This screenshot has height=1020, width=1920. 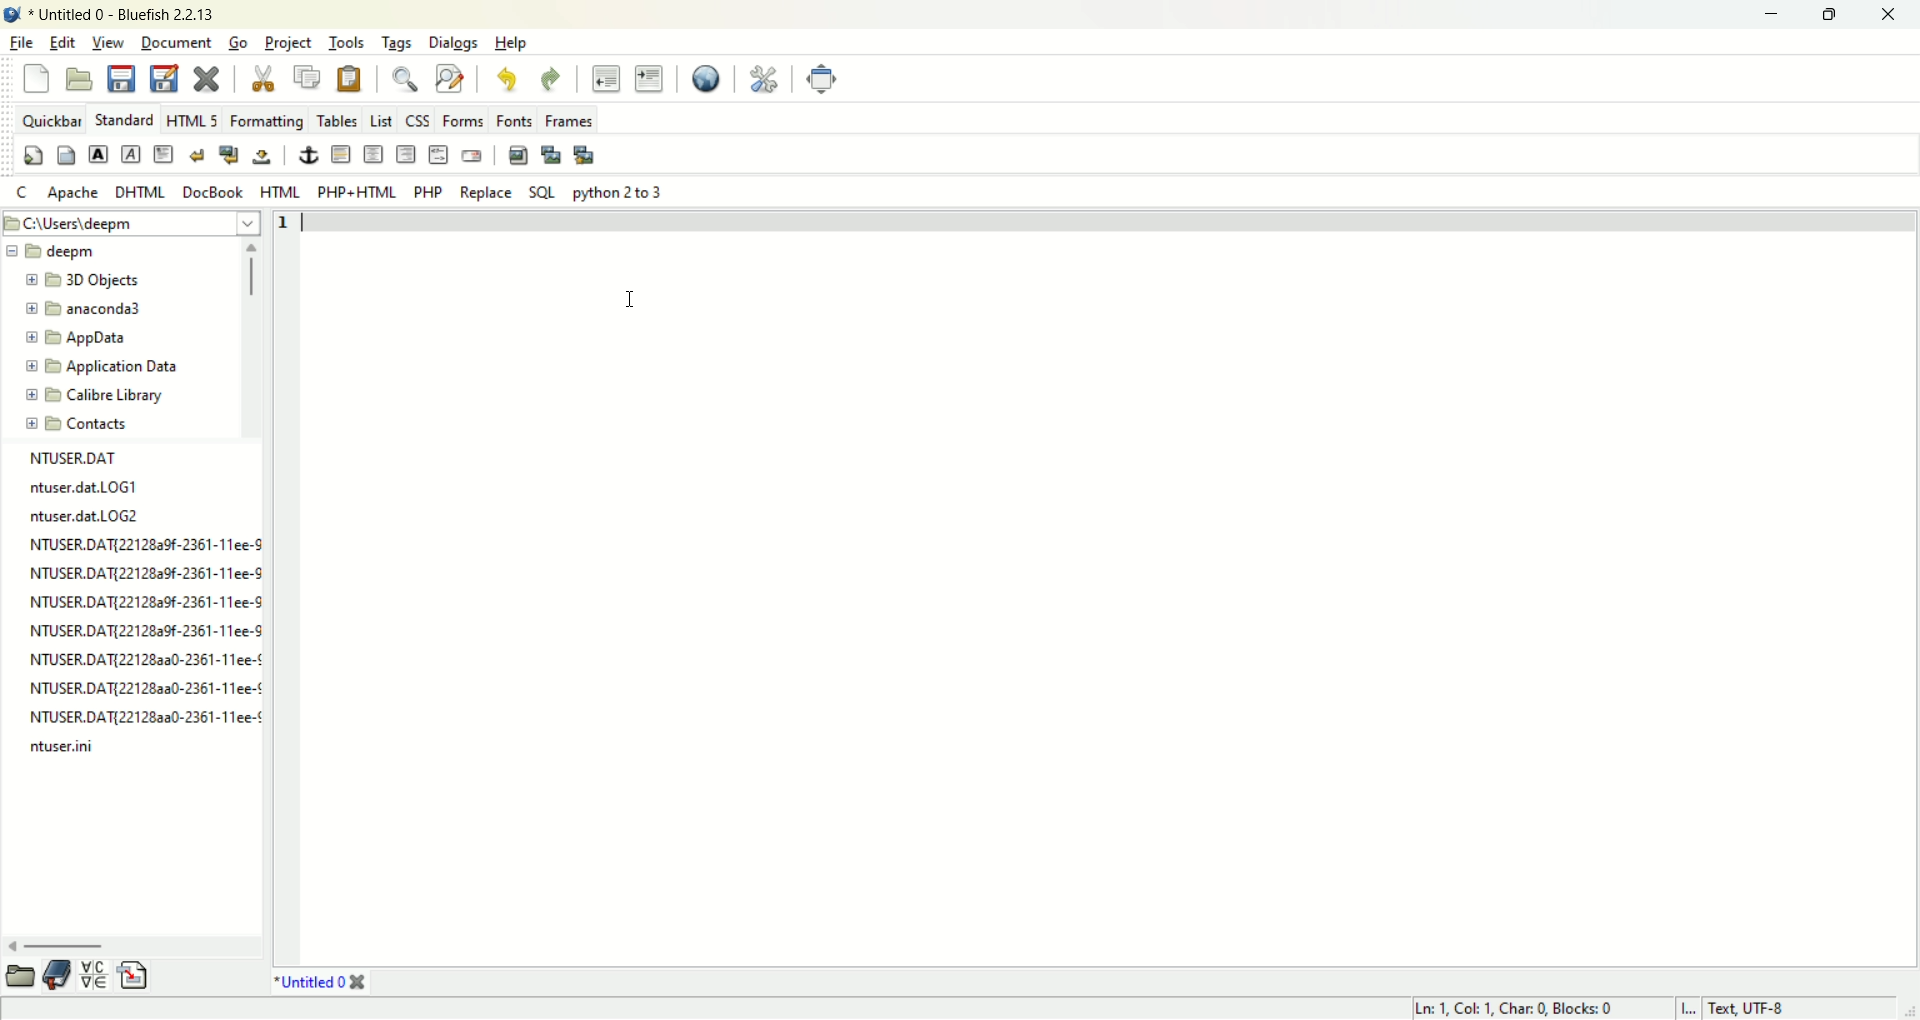 I want to click on location, so click(x=116, y=225).